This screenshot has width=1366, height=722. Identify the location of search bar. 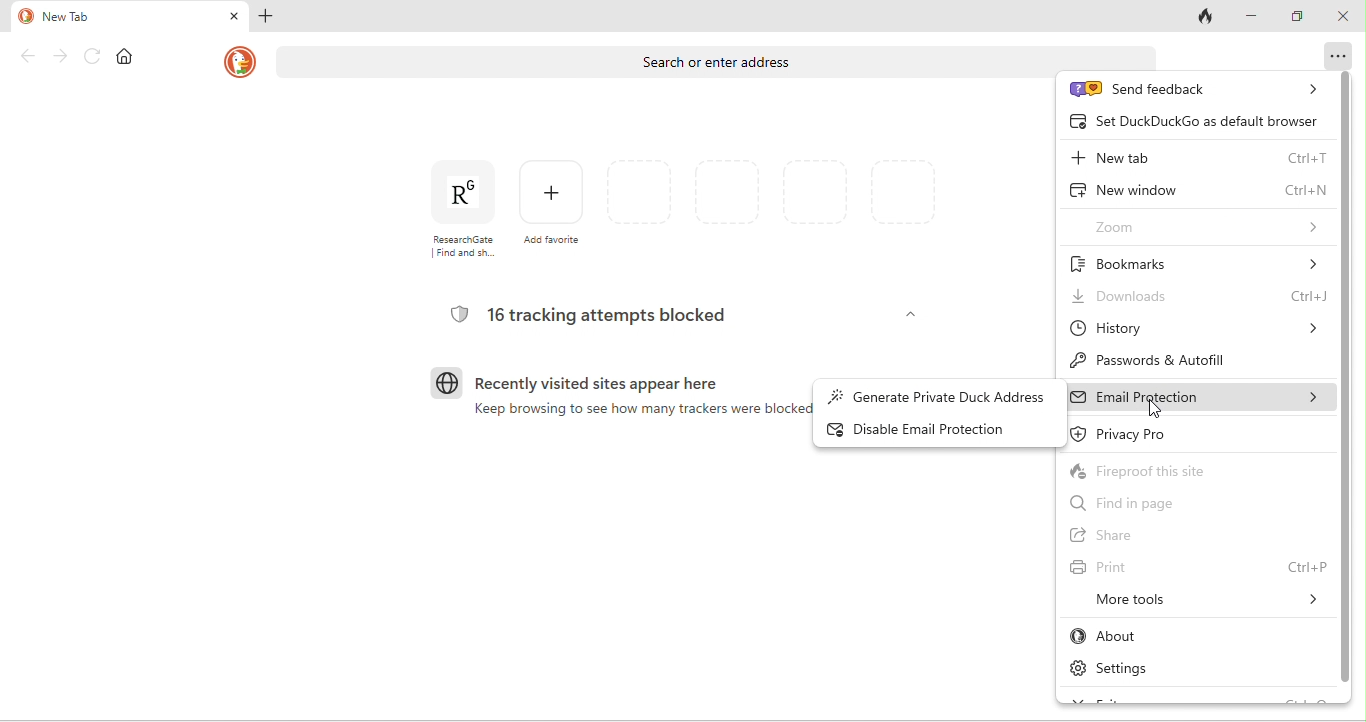
(655, 65).